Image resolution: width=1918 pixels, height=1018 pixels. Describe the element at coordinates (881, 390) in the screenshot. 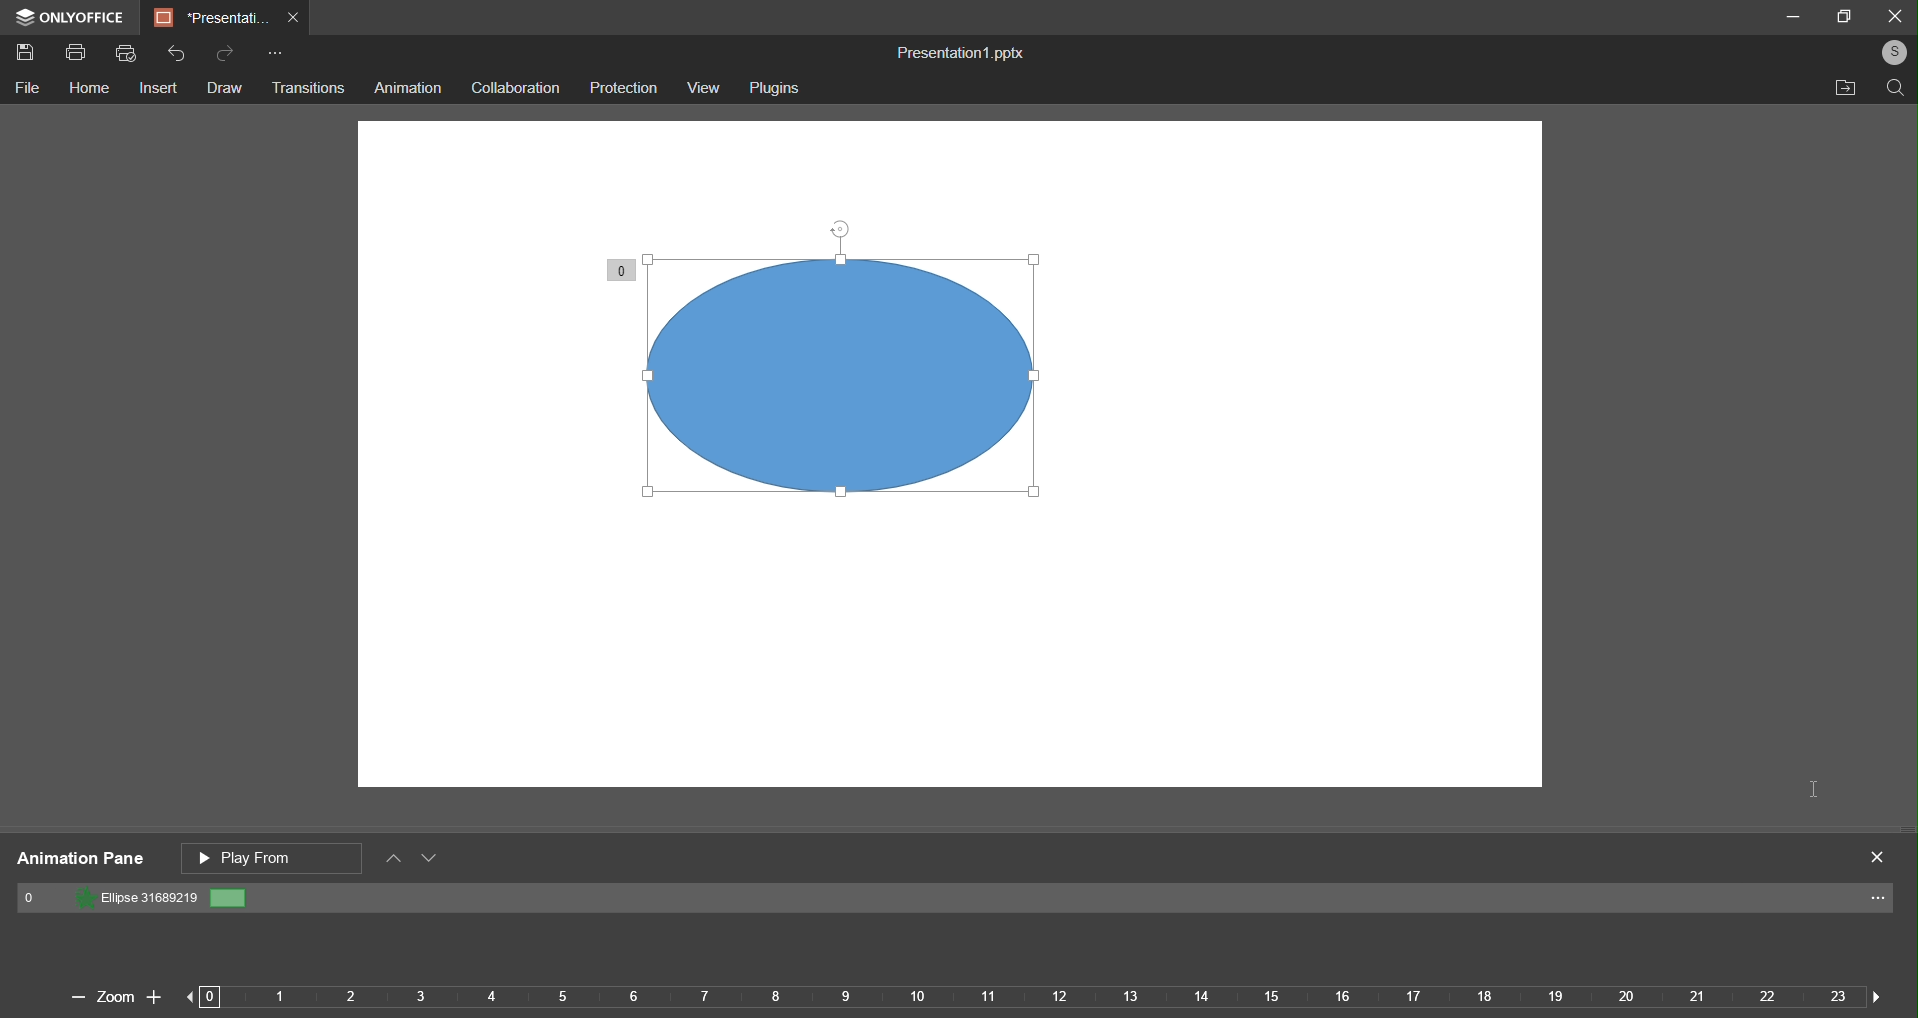

I see `object` at that location.